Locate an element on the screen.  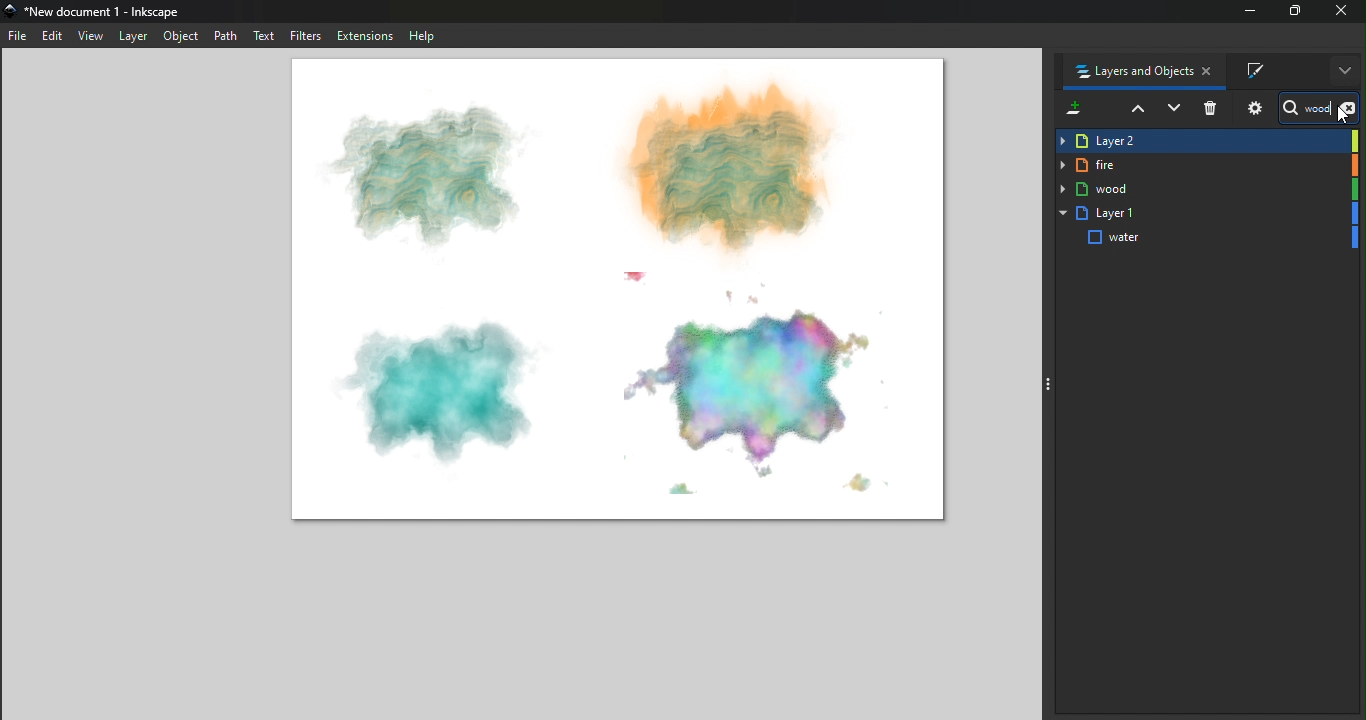
fire Layer is located at coordinates (1206, 166).